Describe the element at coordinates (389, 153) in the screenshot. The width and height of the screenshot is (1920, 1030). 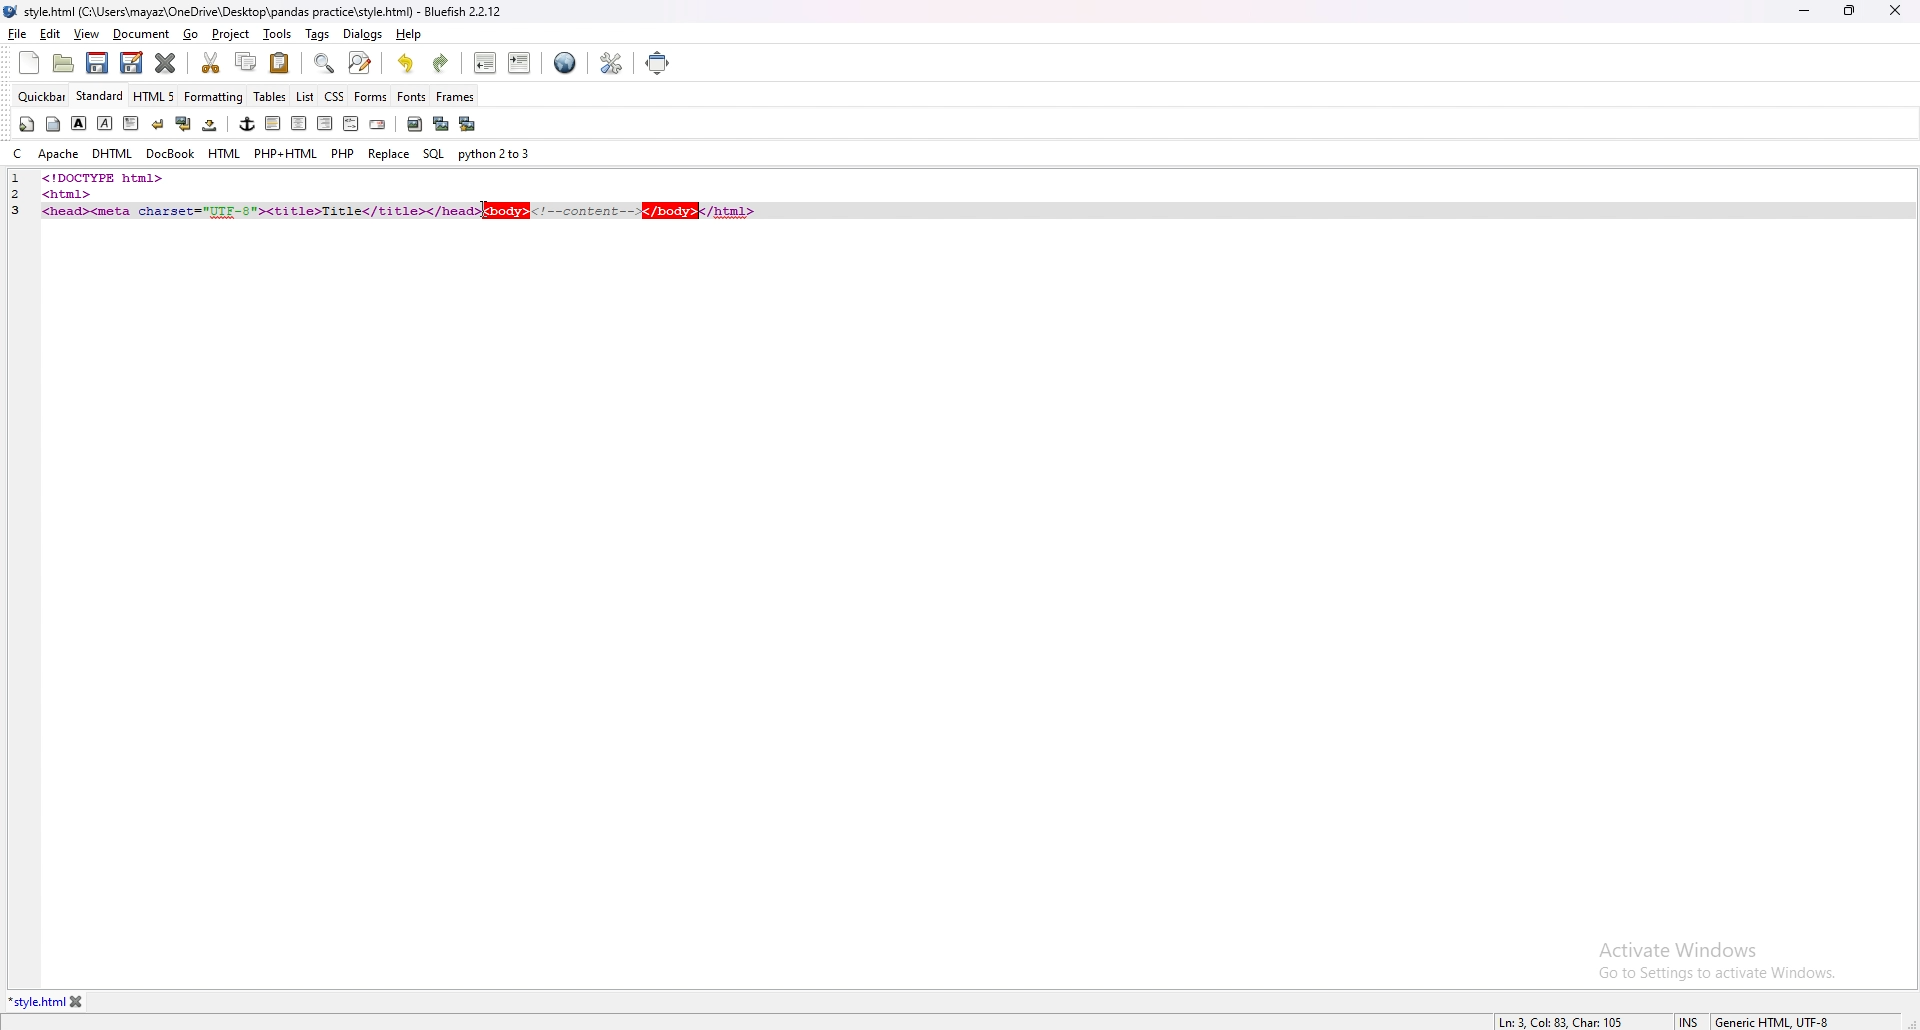
I see `replace` at that location.